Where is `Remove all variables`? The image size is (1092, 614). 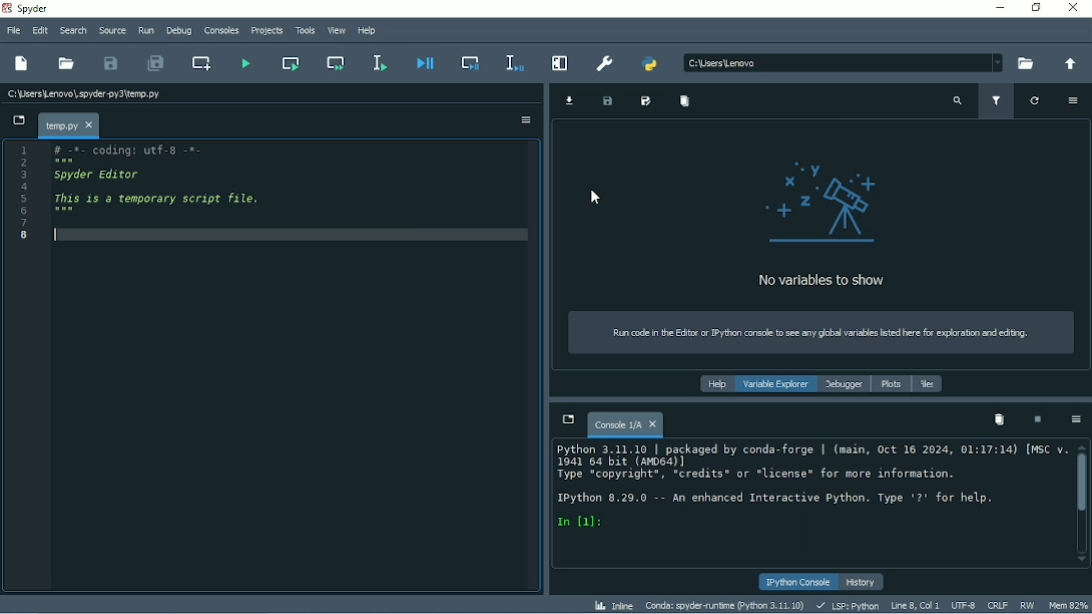
Remove all variables is located at coordinates (684, 101).